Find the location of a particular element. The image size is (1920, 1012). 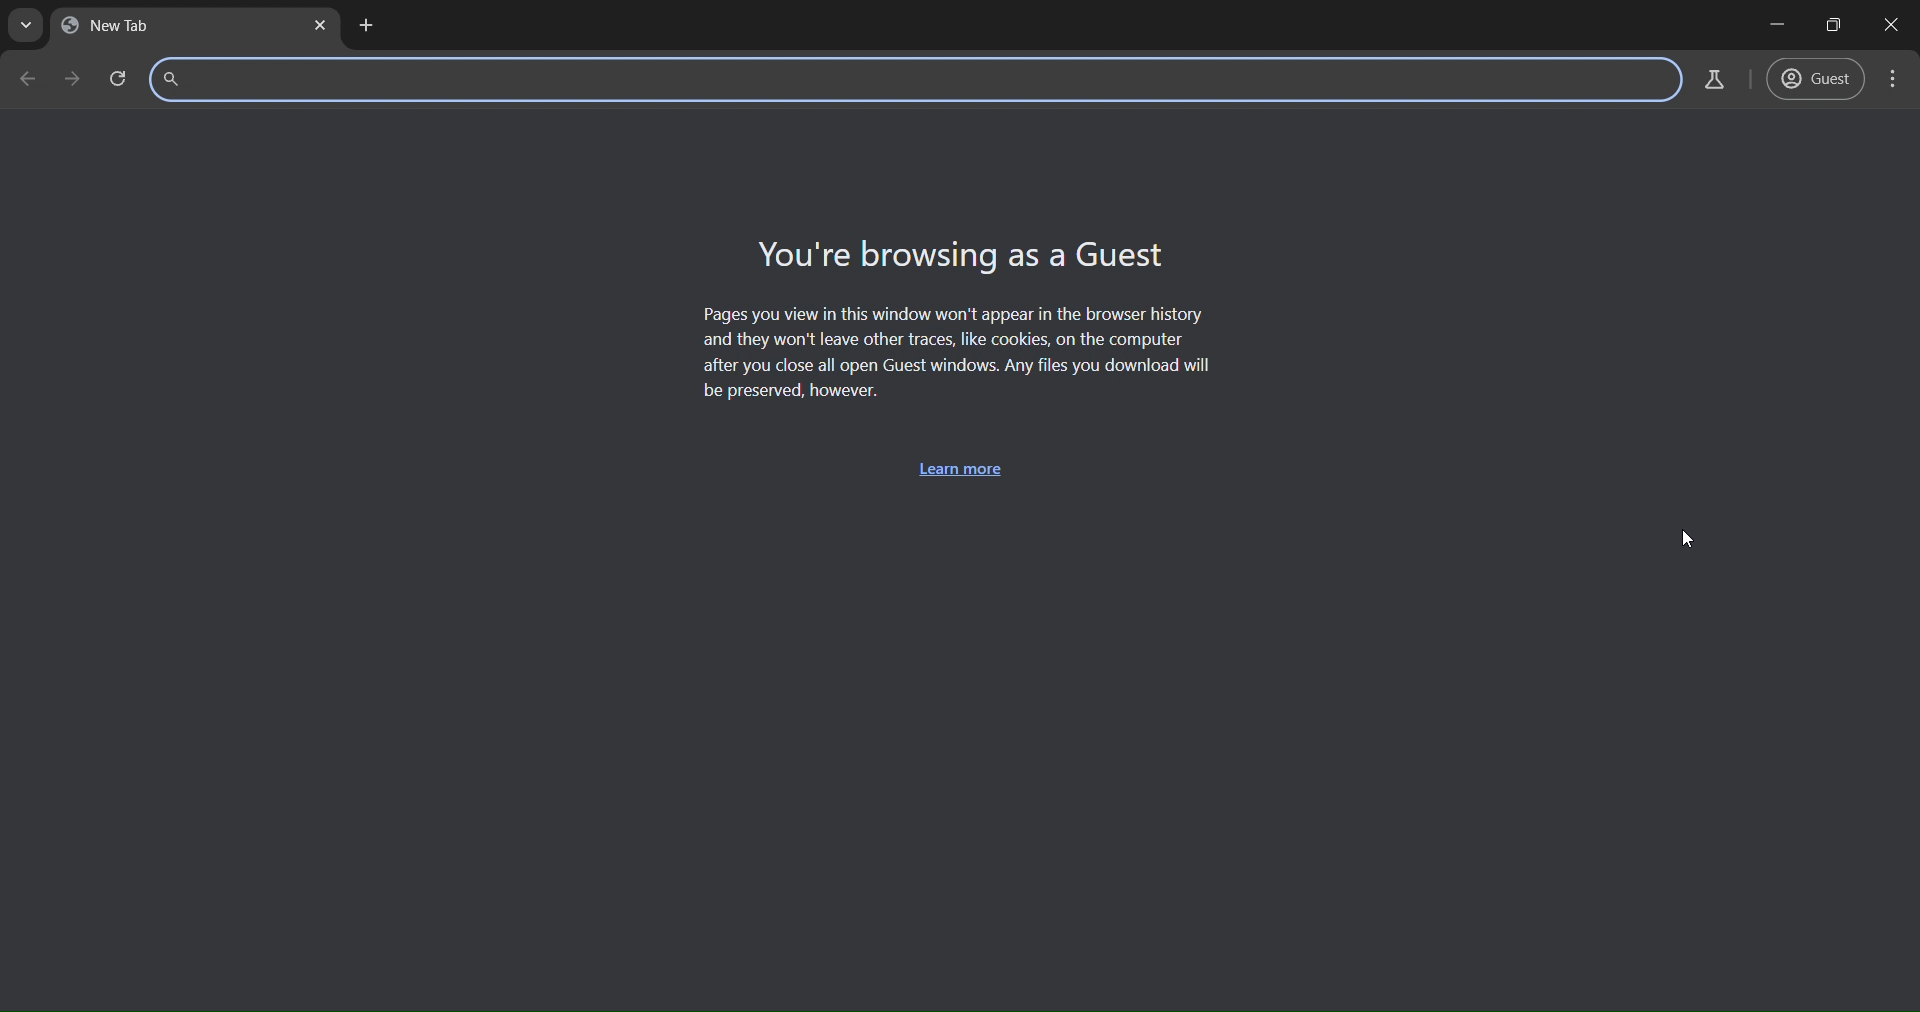

new tab is located at coordinates (364, 23).